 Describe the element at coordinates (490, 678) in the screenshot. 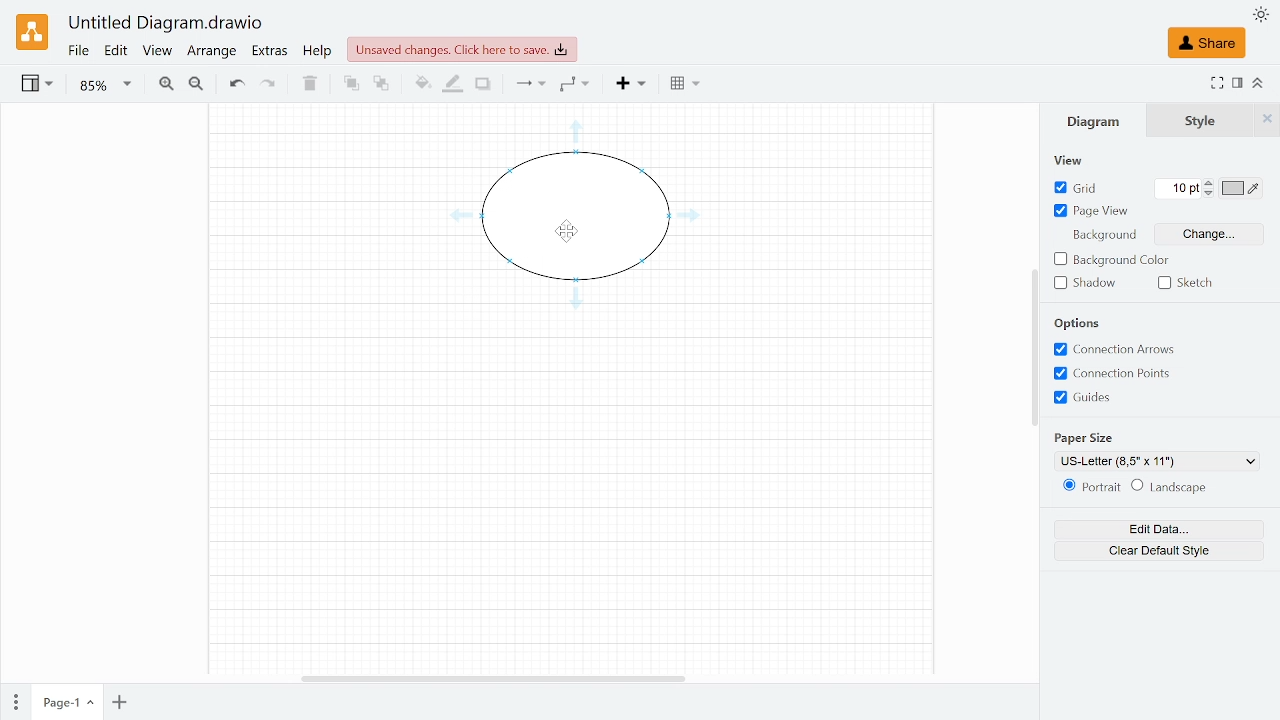

I see `Horizontal scrollbar` at that location.